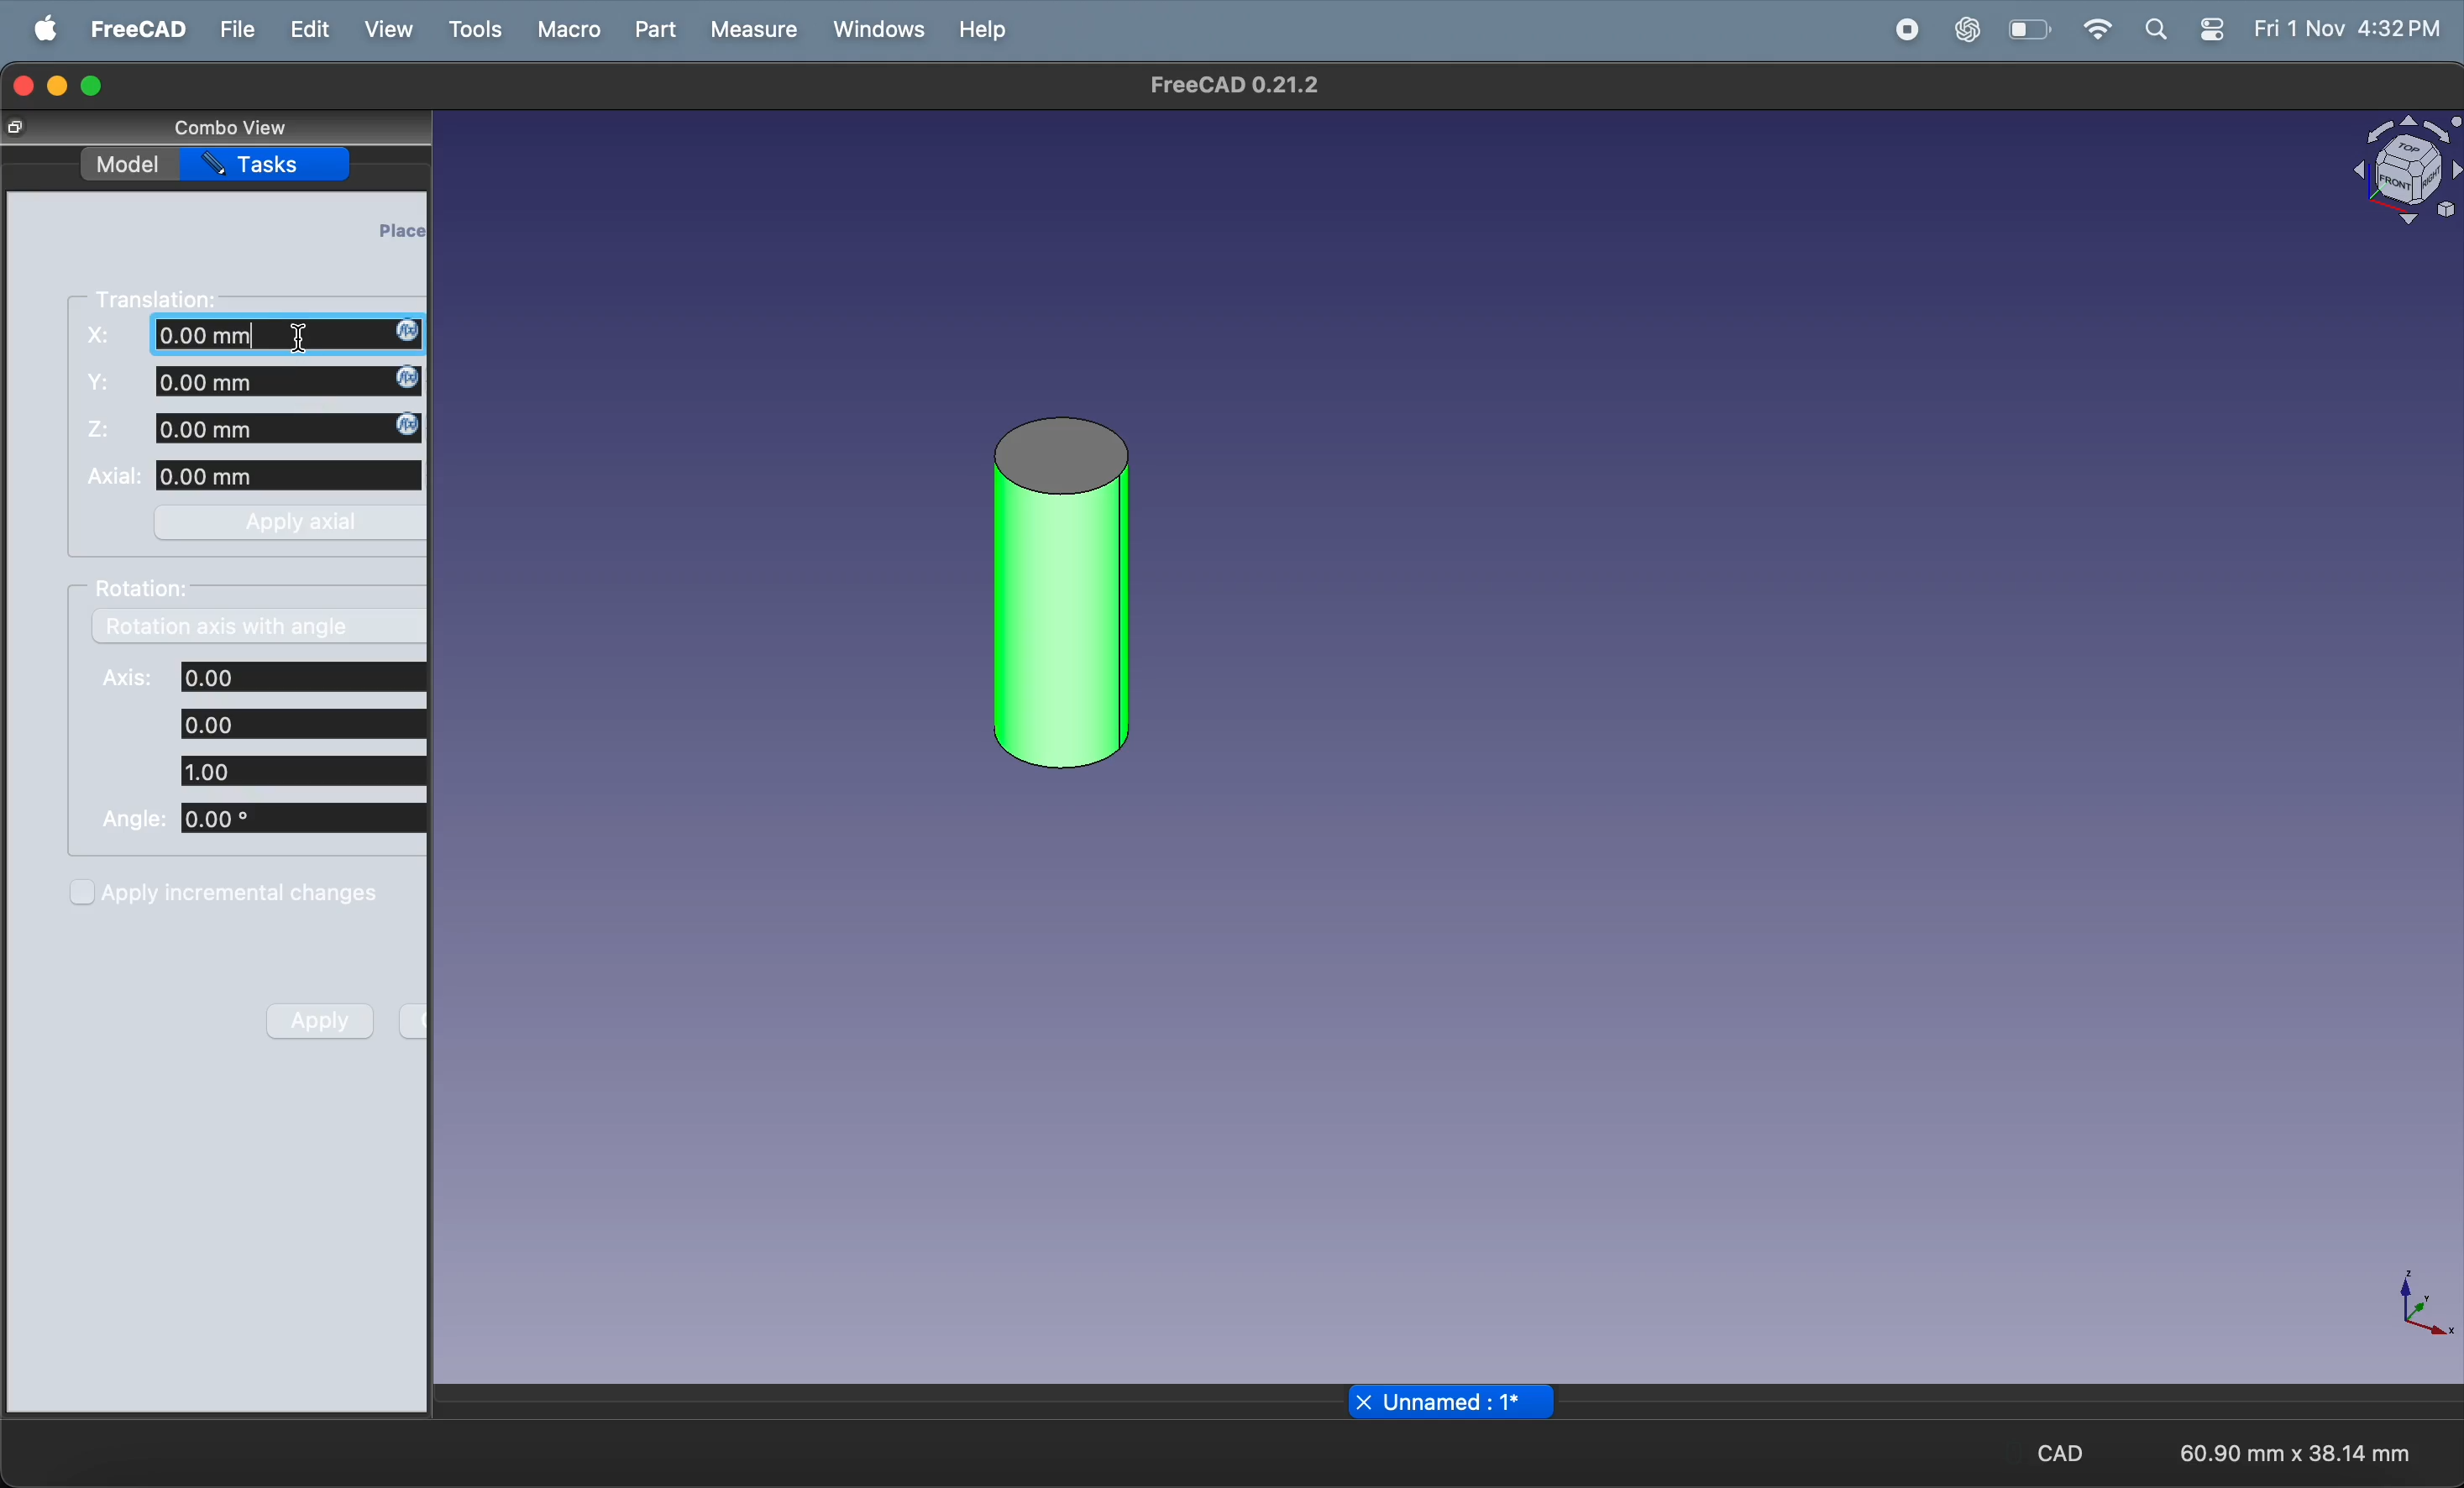 The width and height of the screenshot is (2464, 1488). What do you see at coordinates (285, 381) in the screenshot?
I see `y distance` at bounding box center [285, 381].